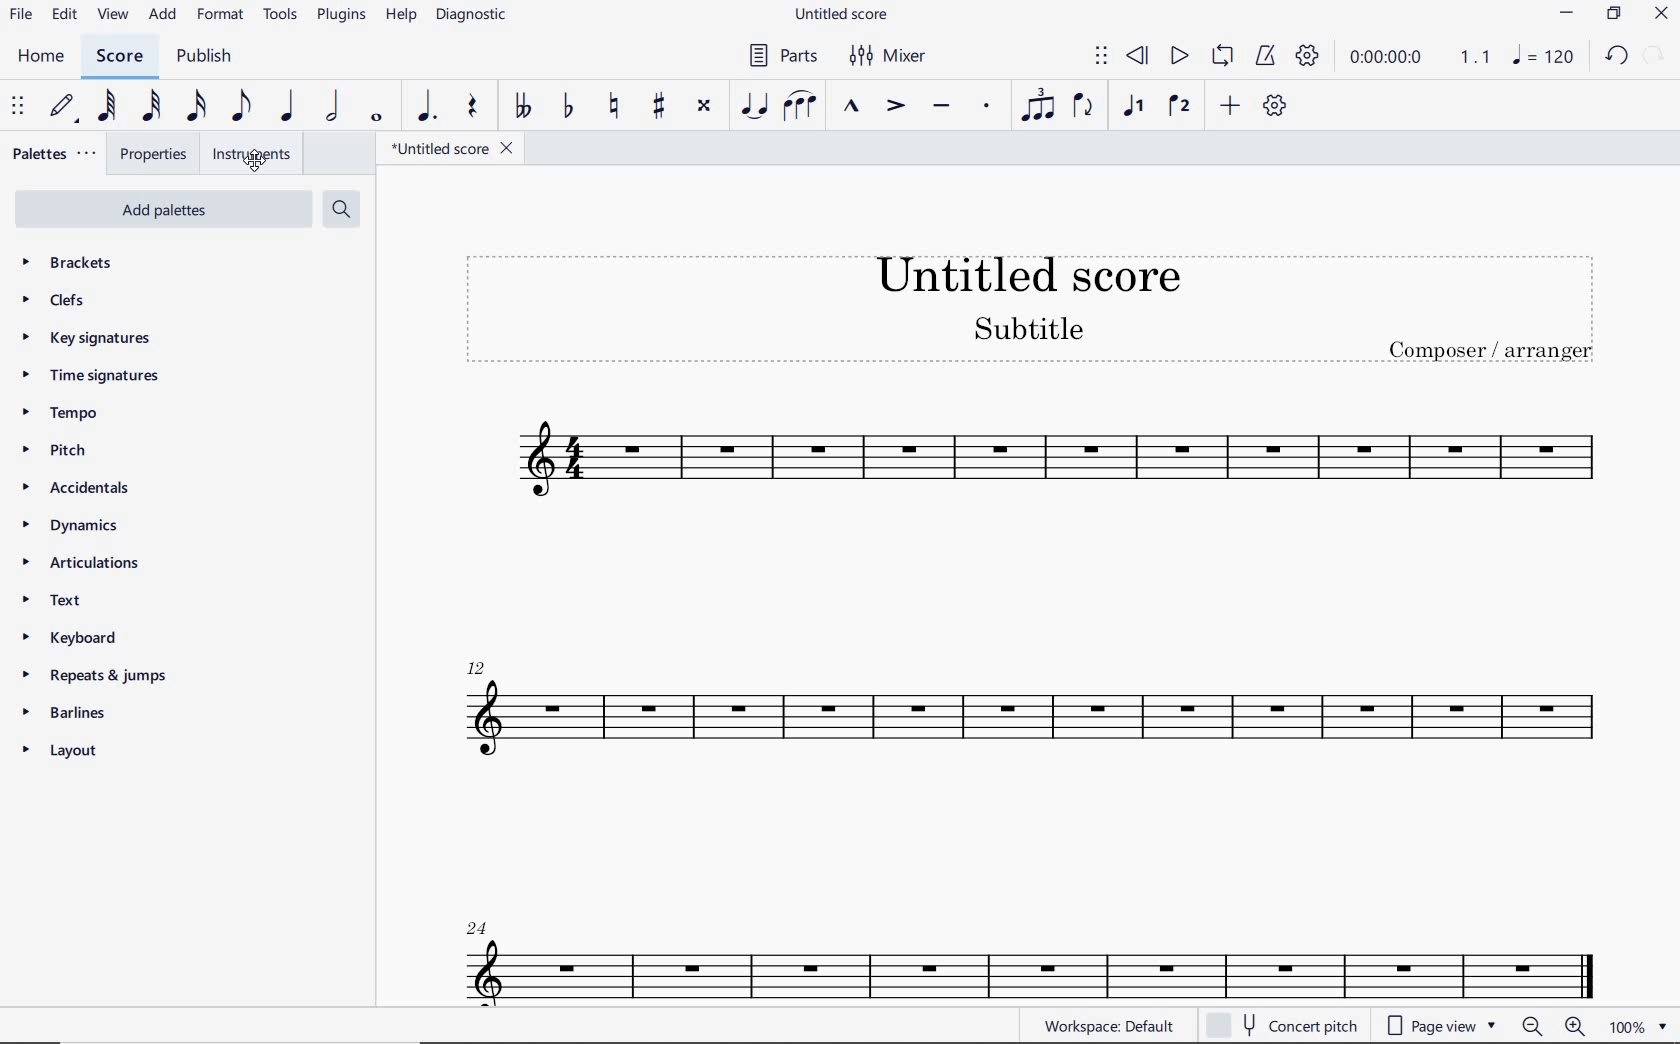 The height and width of the screenshot is (1044, 1680). What do you see at coordinates (62, 415) in the screenshot?
I see `tempo` at bounding box center [62, 415].